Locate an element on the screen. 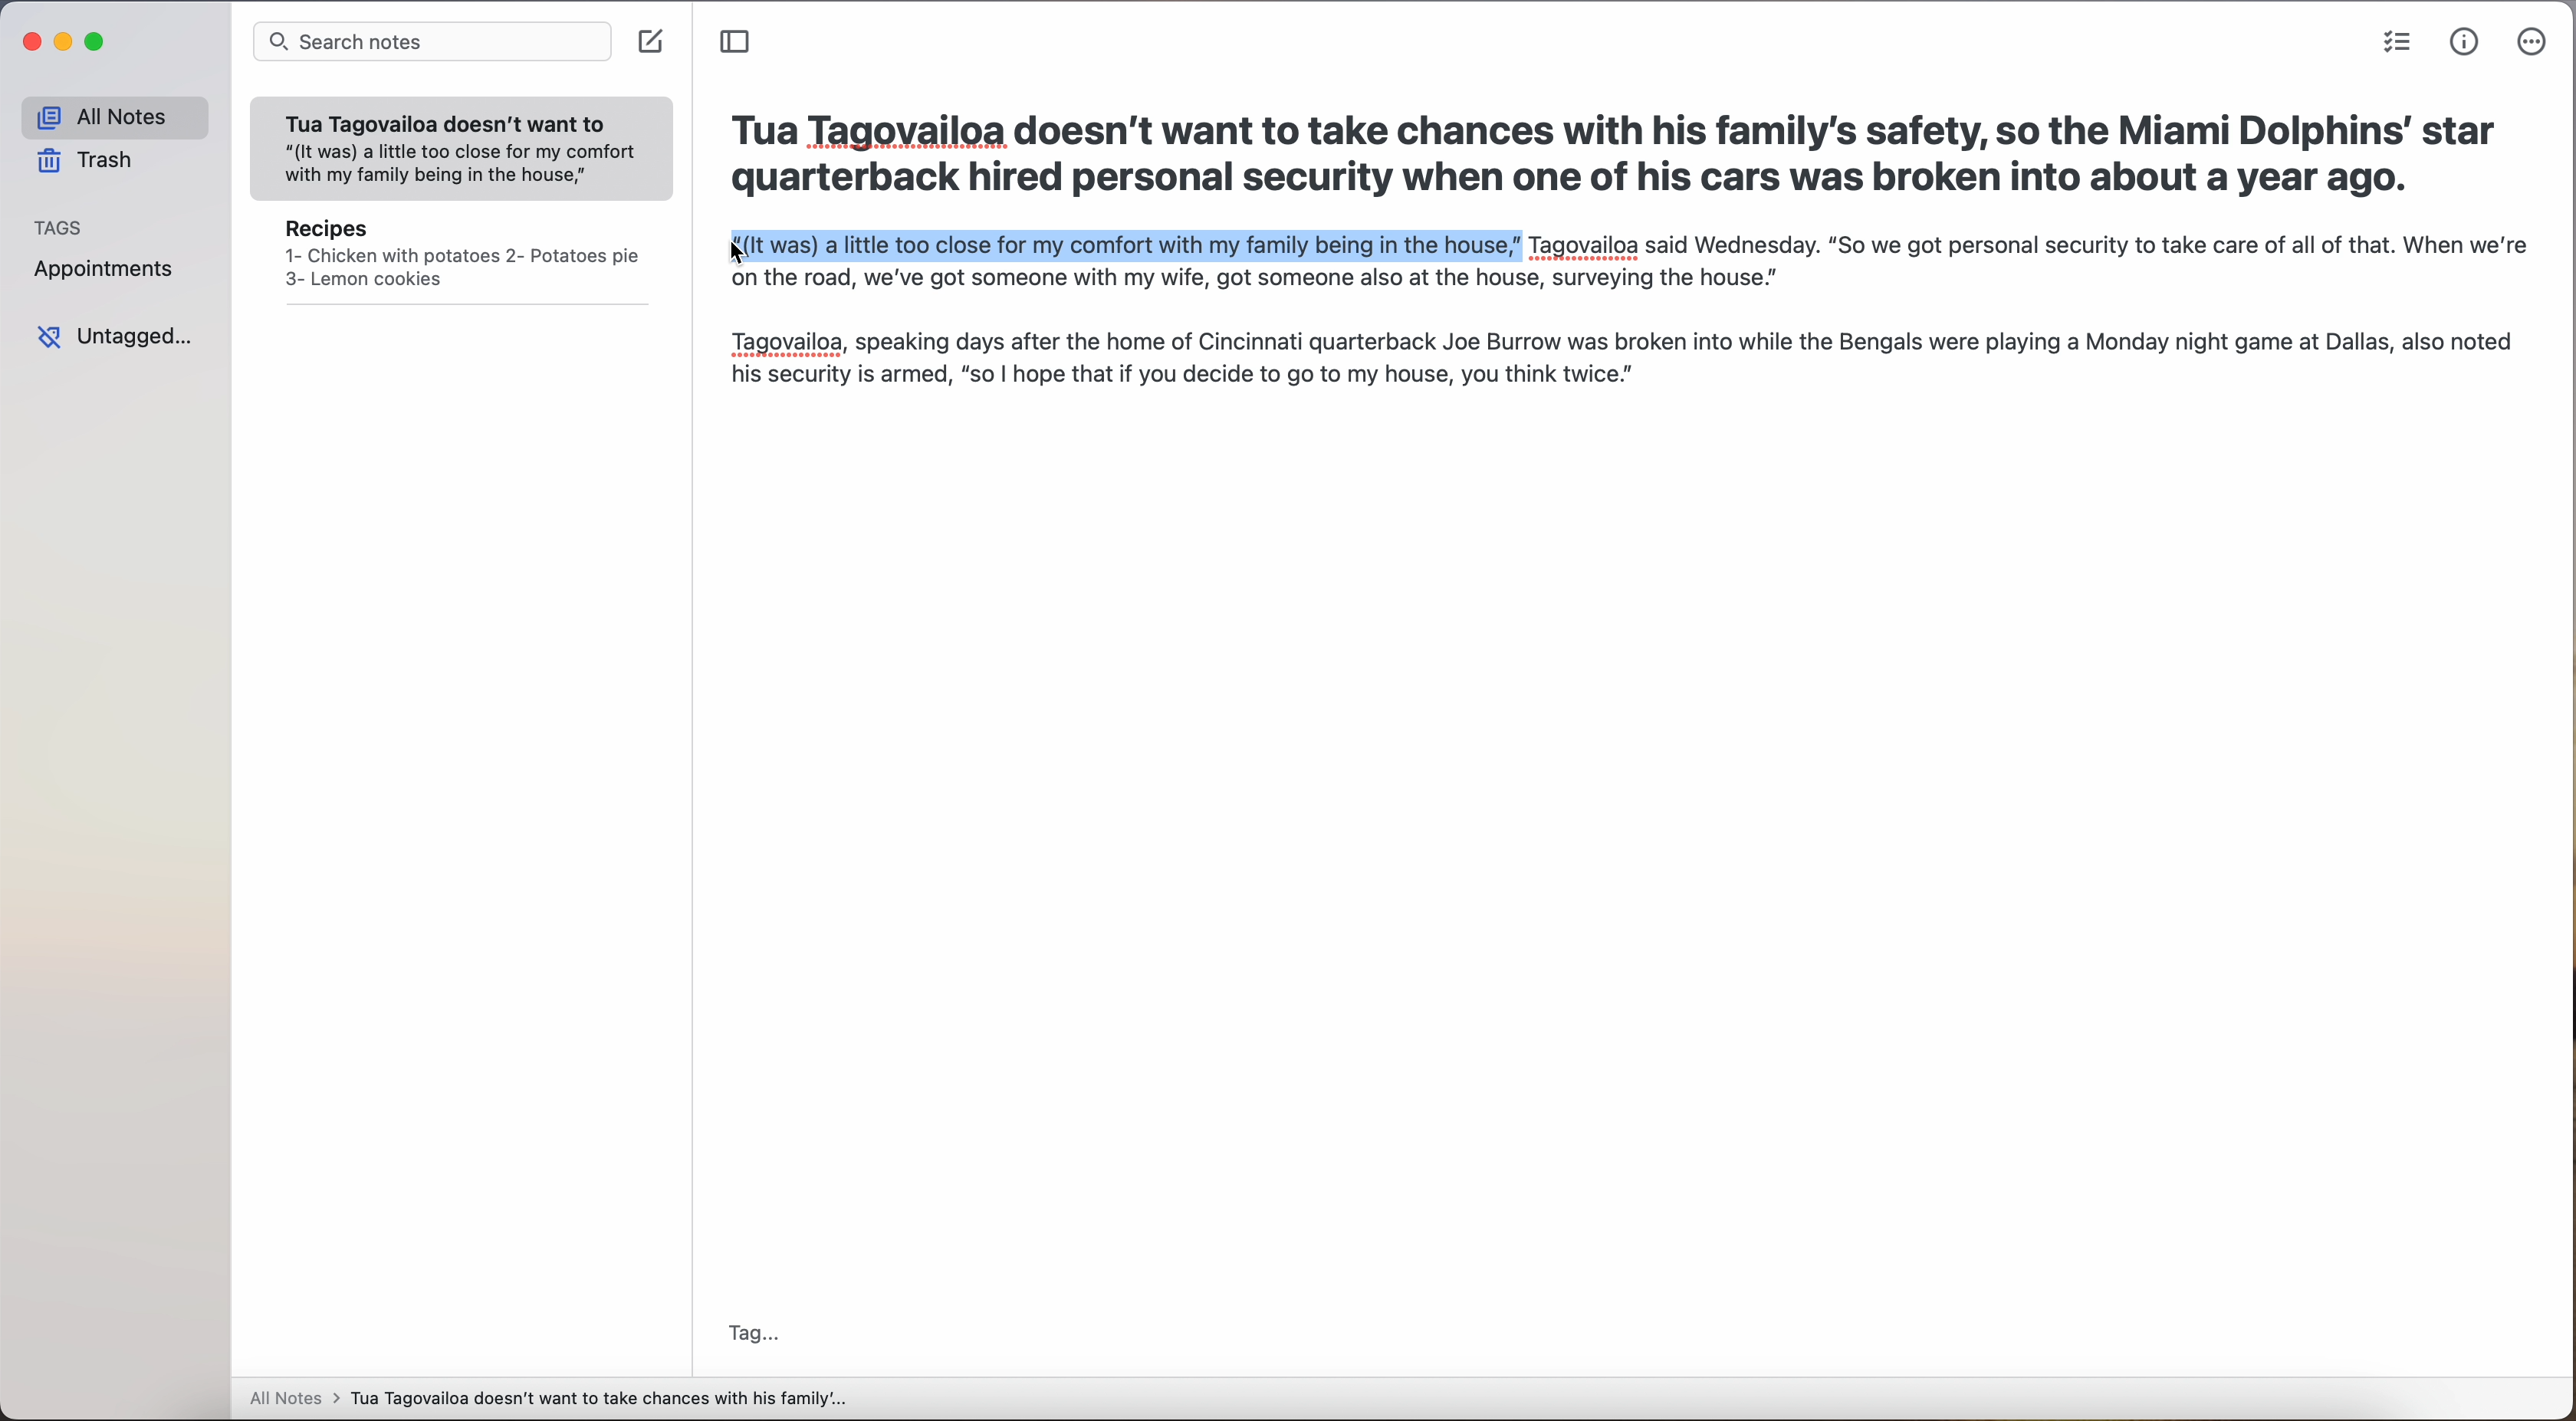 The width and height of the screenshot is (2576, 1421). check list is located at coordinates (2397, 42).